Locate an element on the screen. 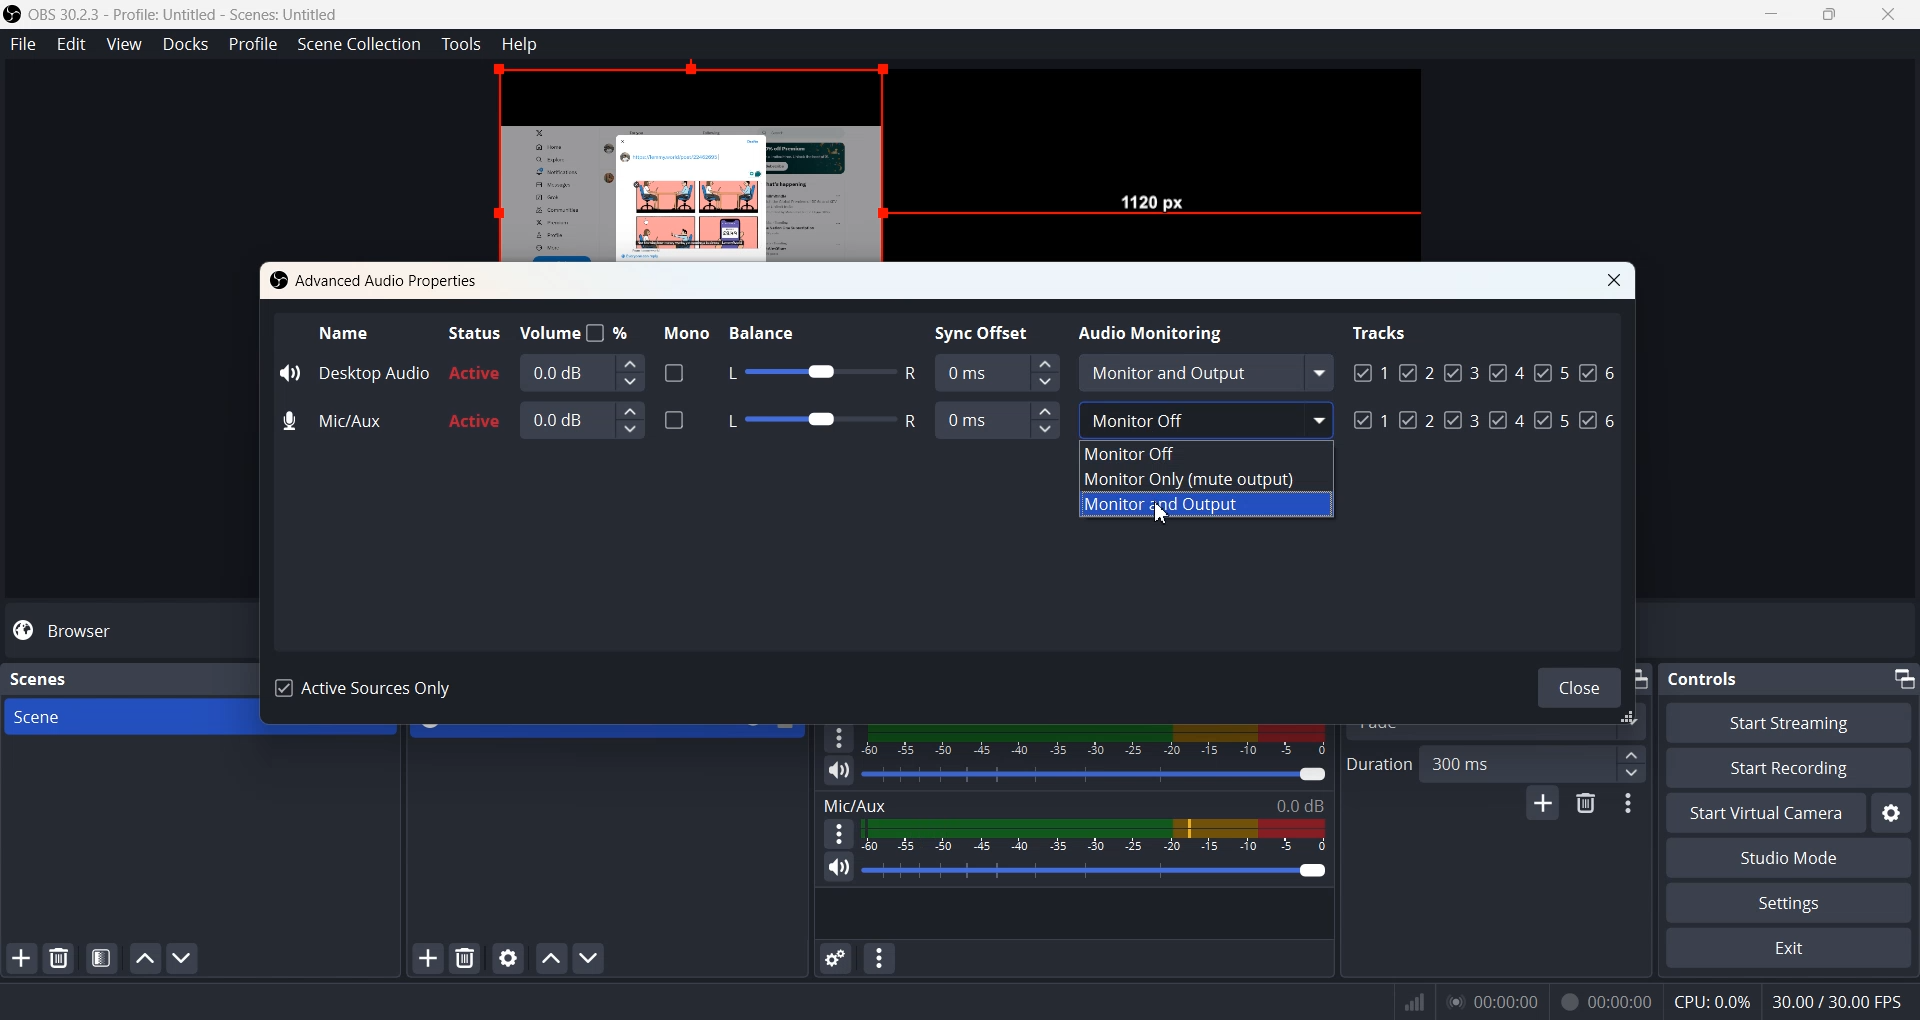 Image resolution: width=1920 pixels, height=1020 pixels. 0.0 dB is located at coordinates (581, 372).